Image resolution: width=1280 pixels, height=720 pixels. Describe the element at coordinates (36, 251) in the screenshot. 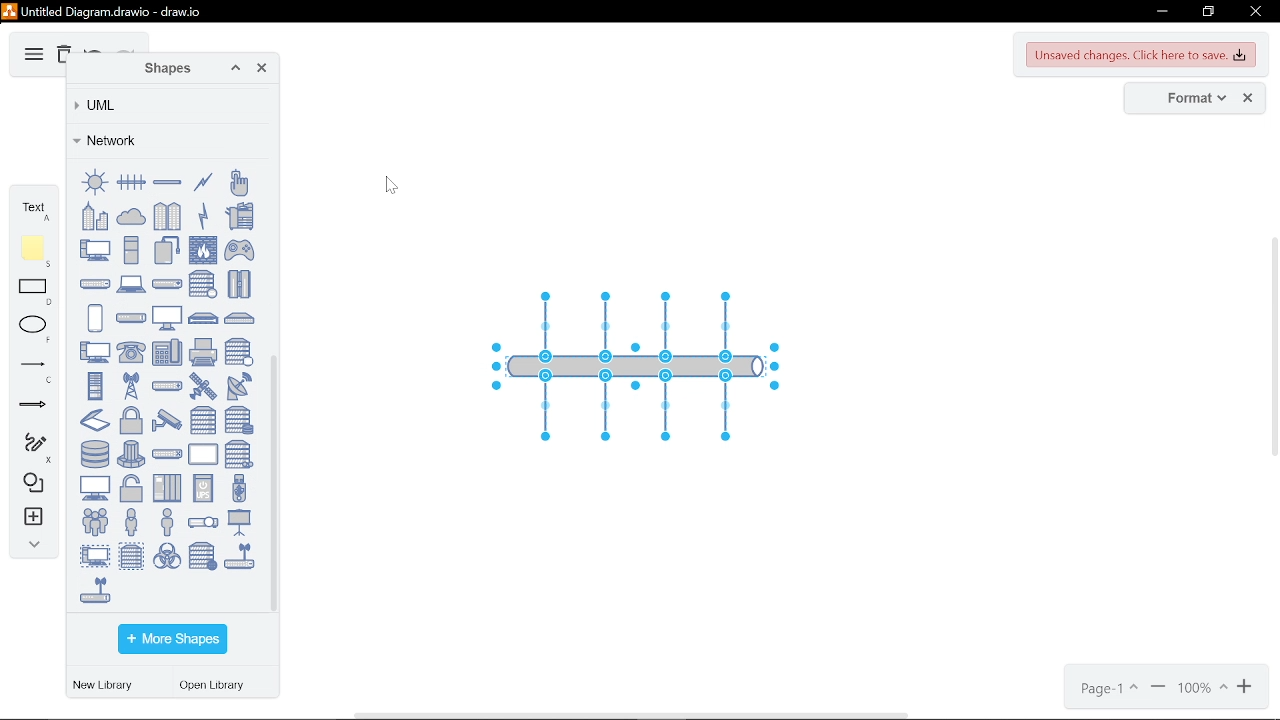

I see `note` at that location.